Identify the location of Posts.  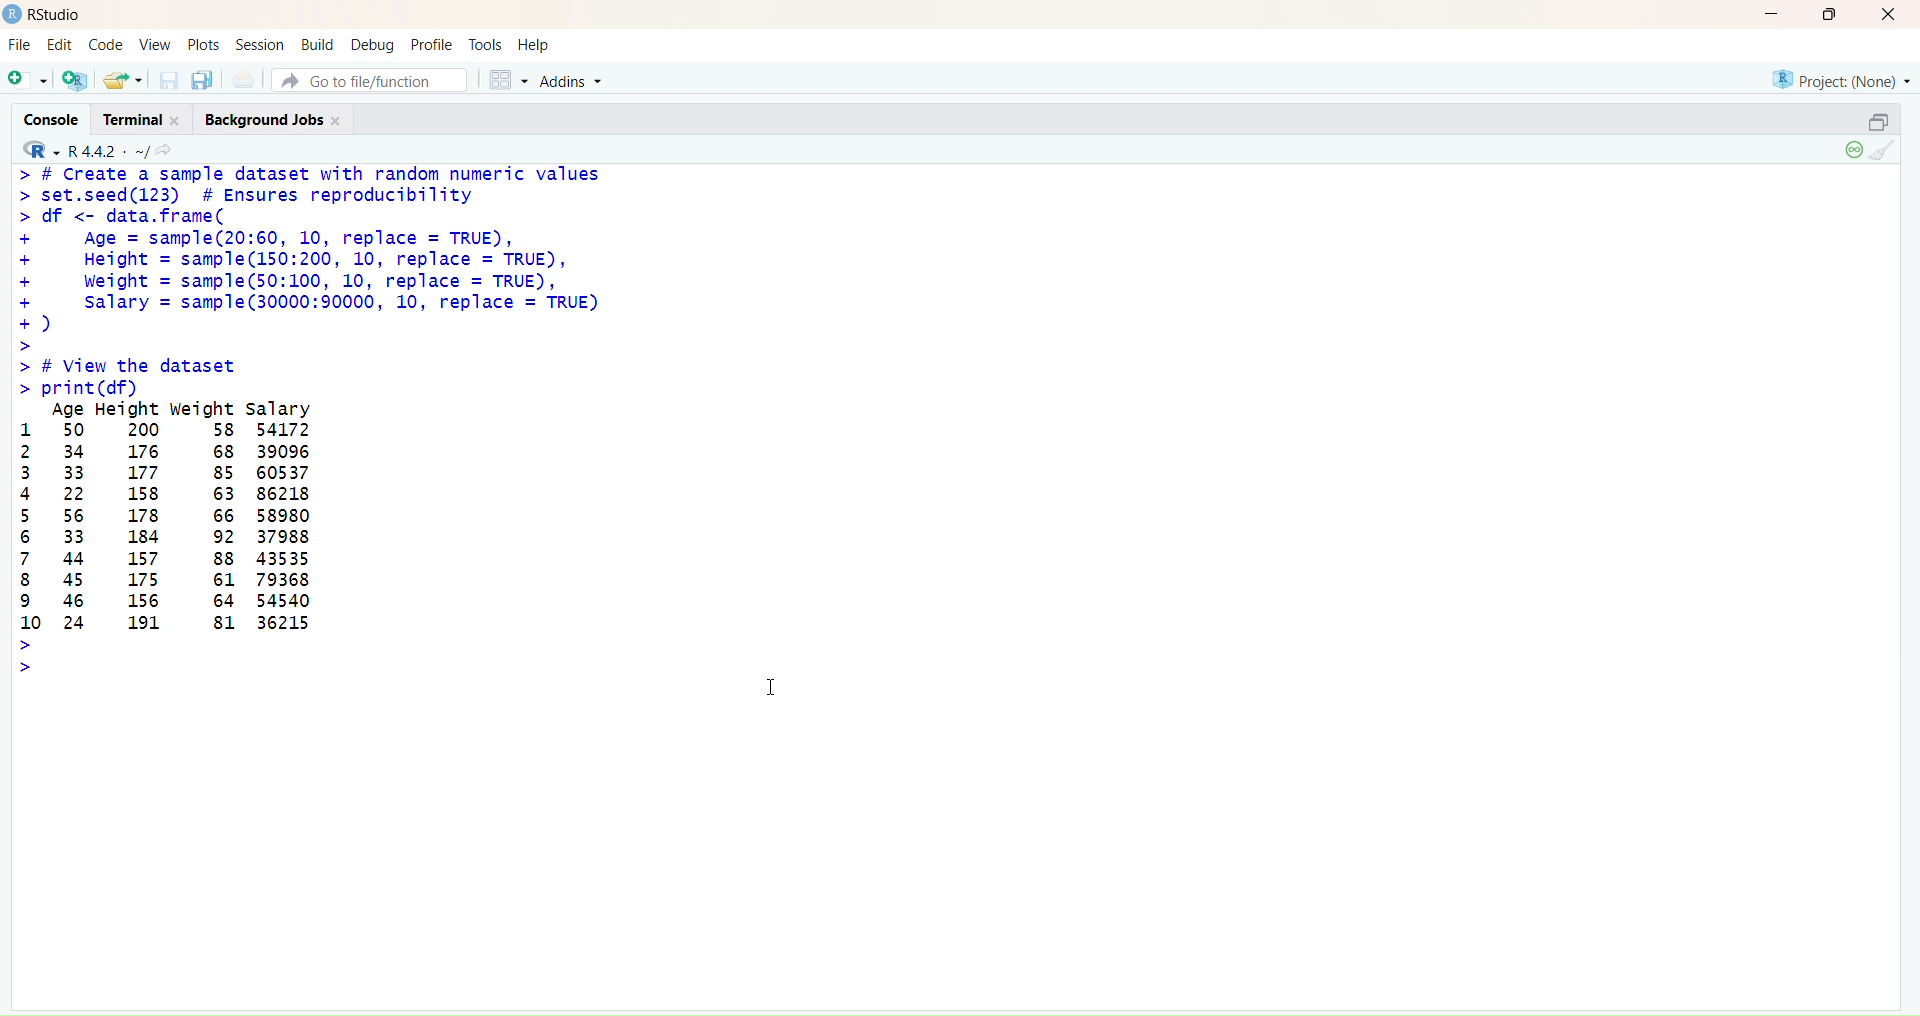
(200, 44).